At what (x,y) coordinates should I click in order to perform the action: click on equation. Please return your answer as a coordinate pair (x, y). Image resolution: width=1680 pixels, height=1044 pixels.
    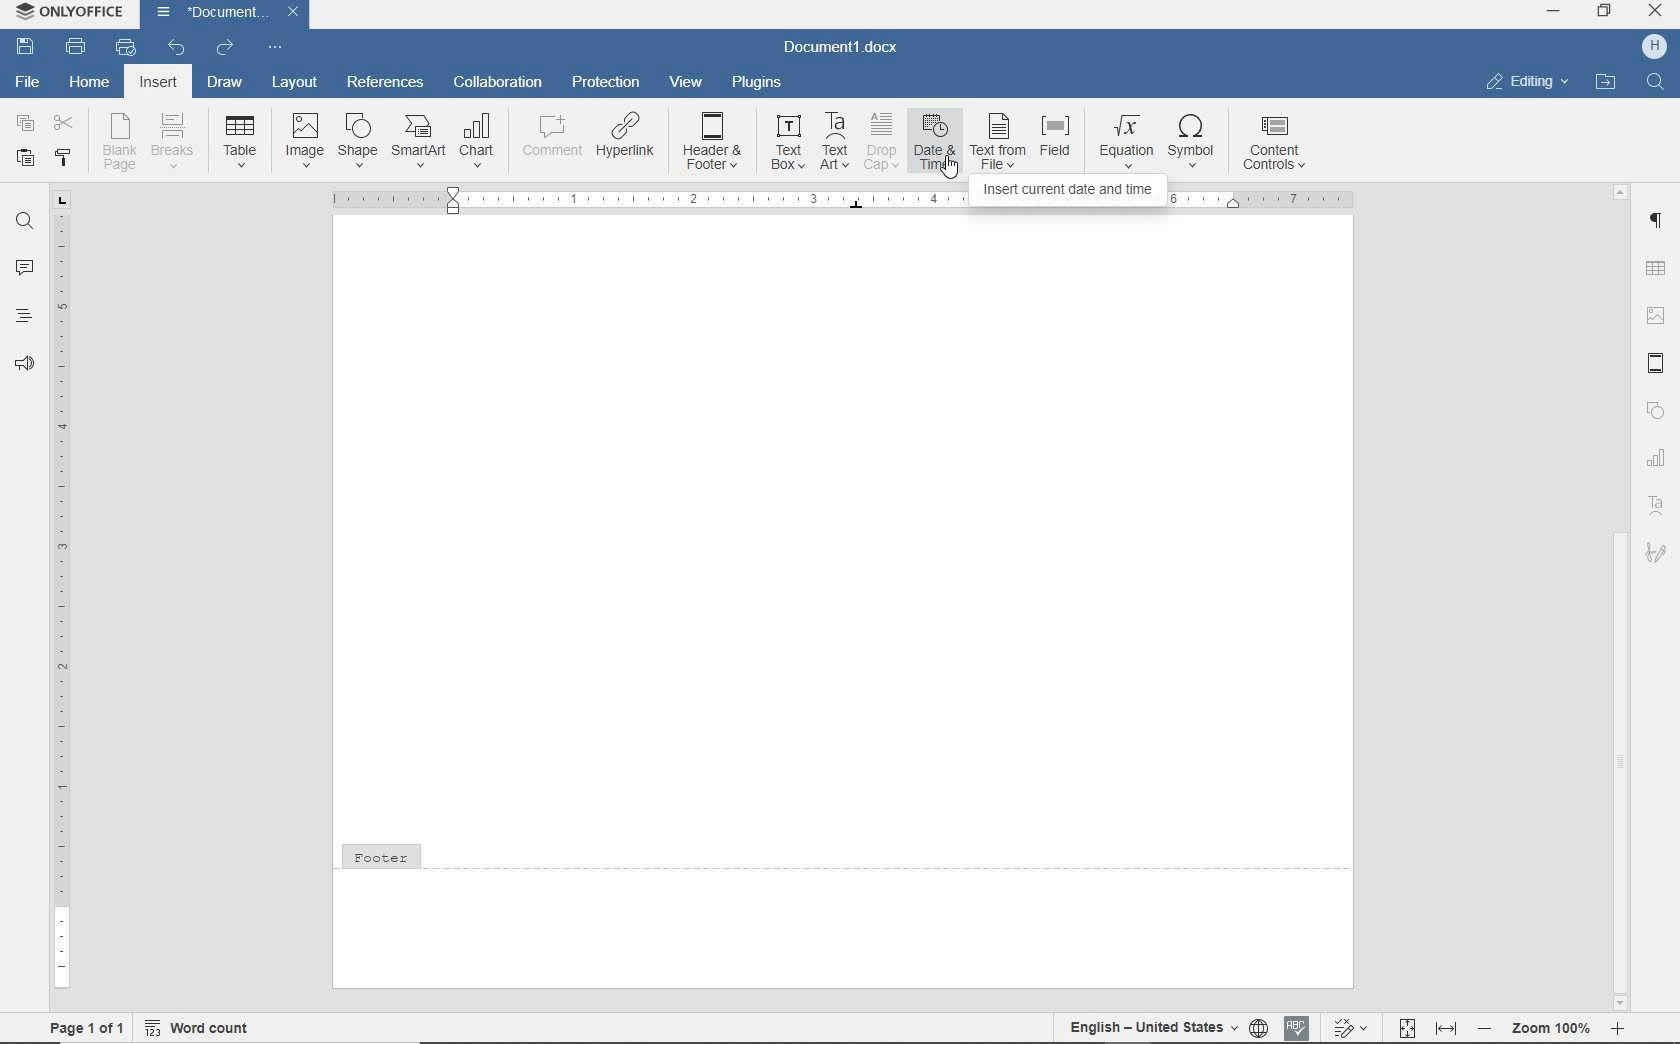
    Looking at the image, I should click on (1127, 140).